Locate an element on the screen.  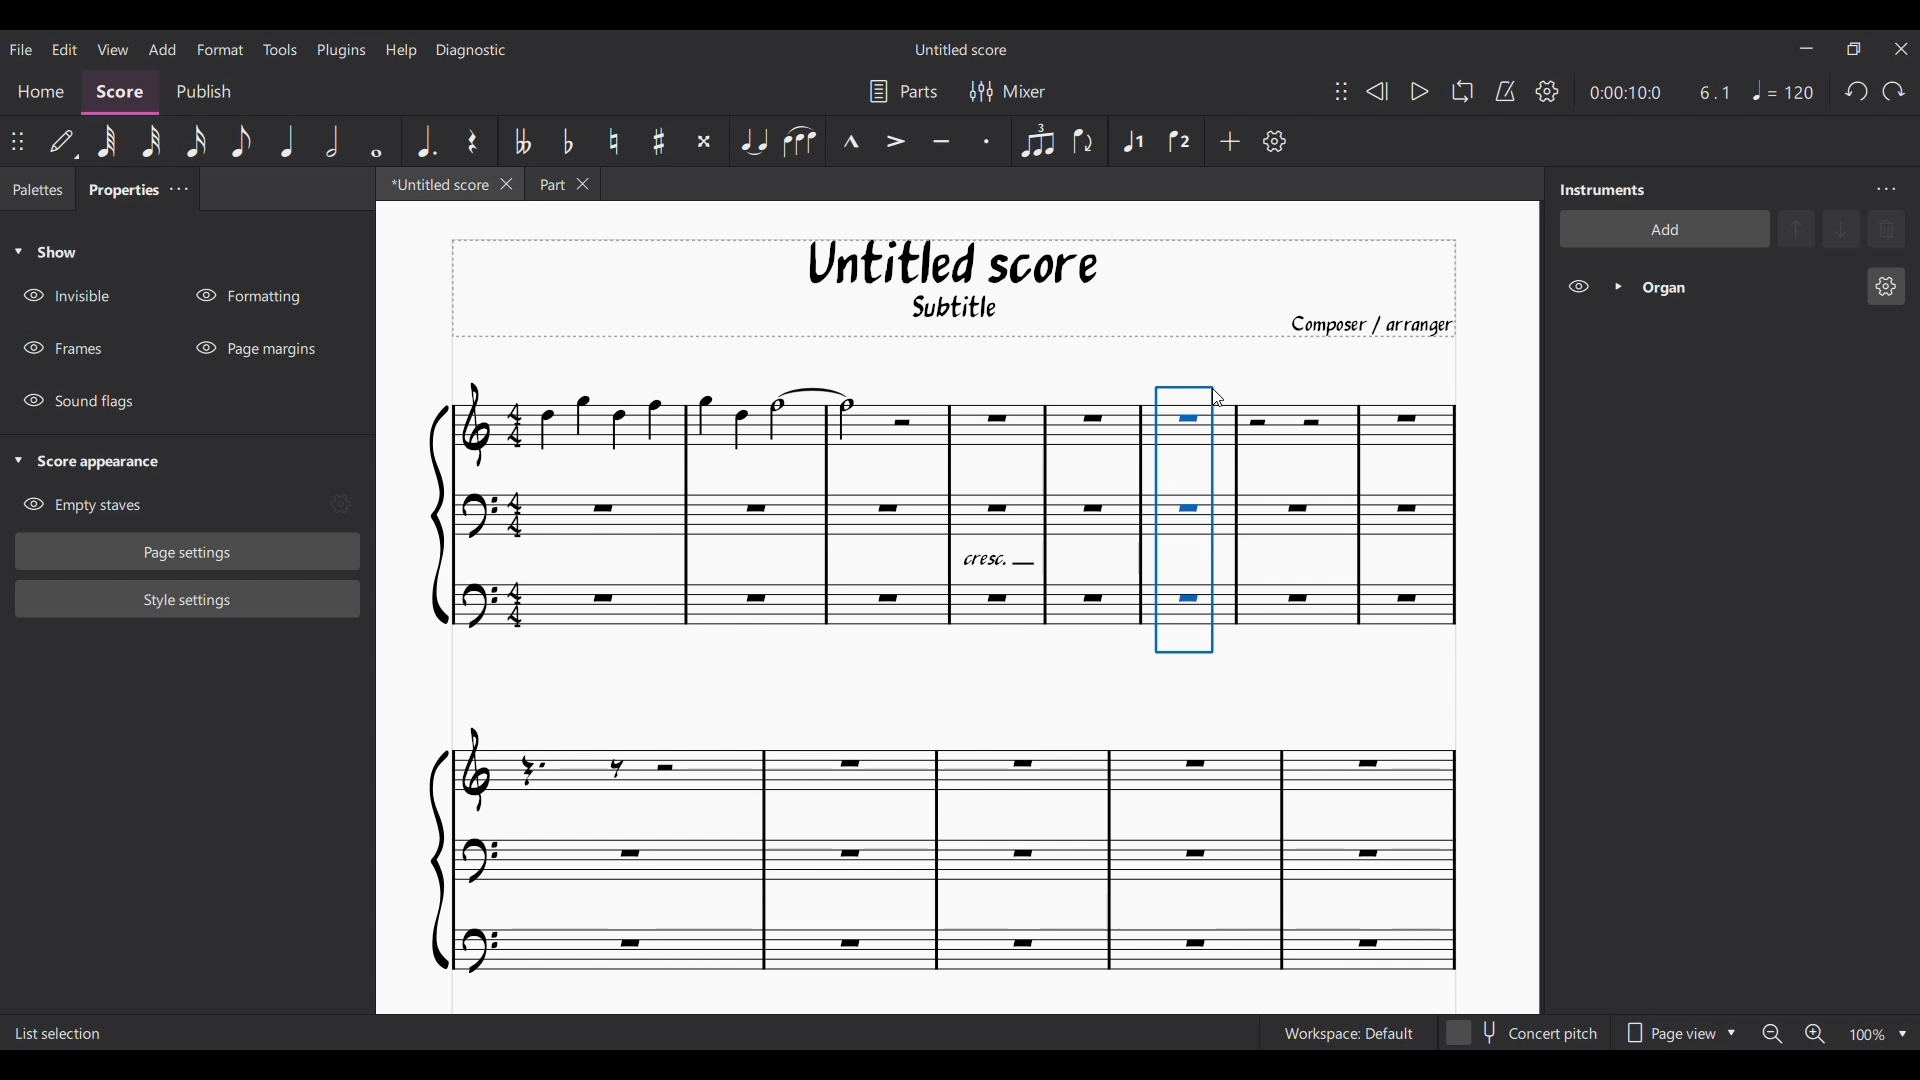
Tenuto is located at coordinates (943, 141).